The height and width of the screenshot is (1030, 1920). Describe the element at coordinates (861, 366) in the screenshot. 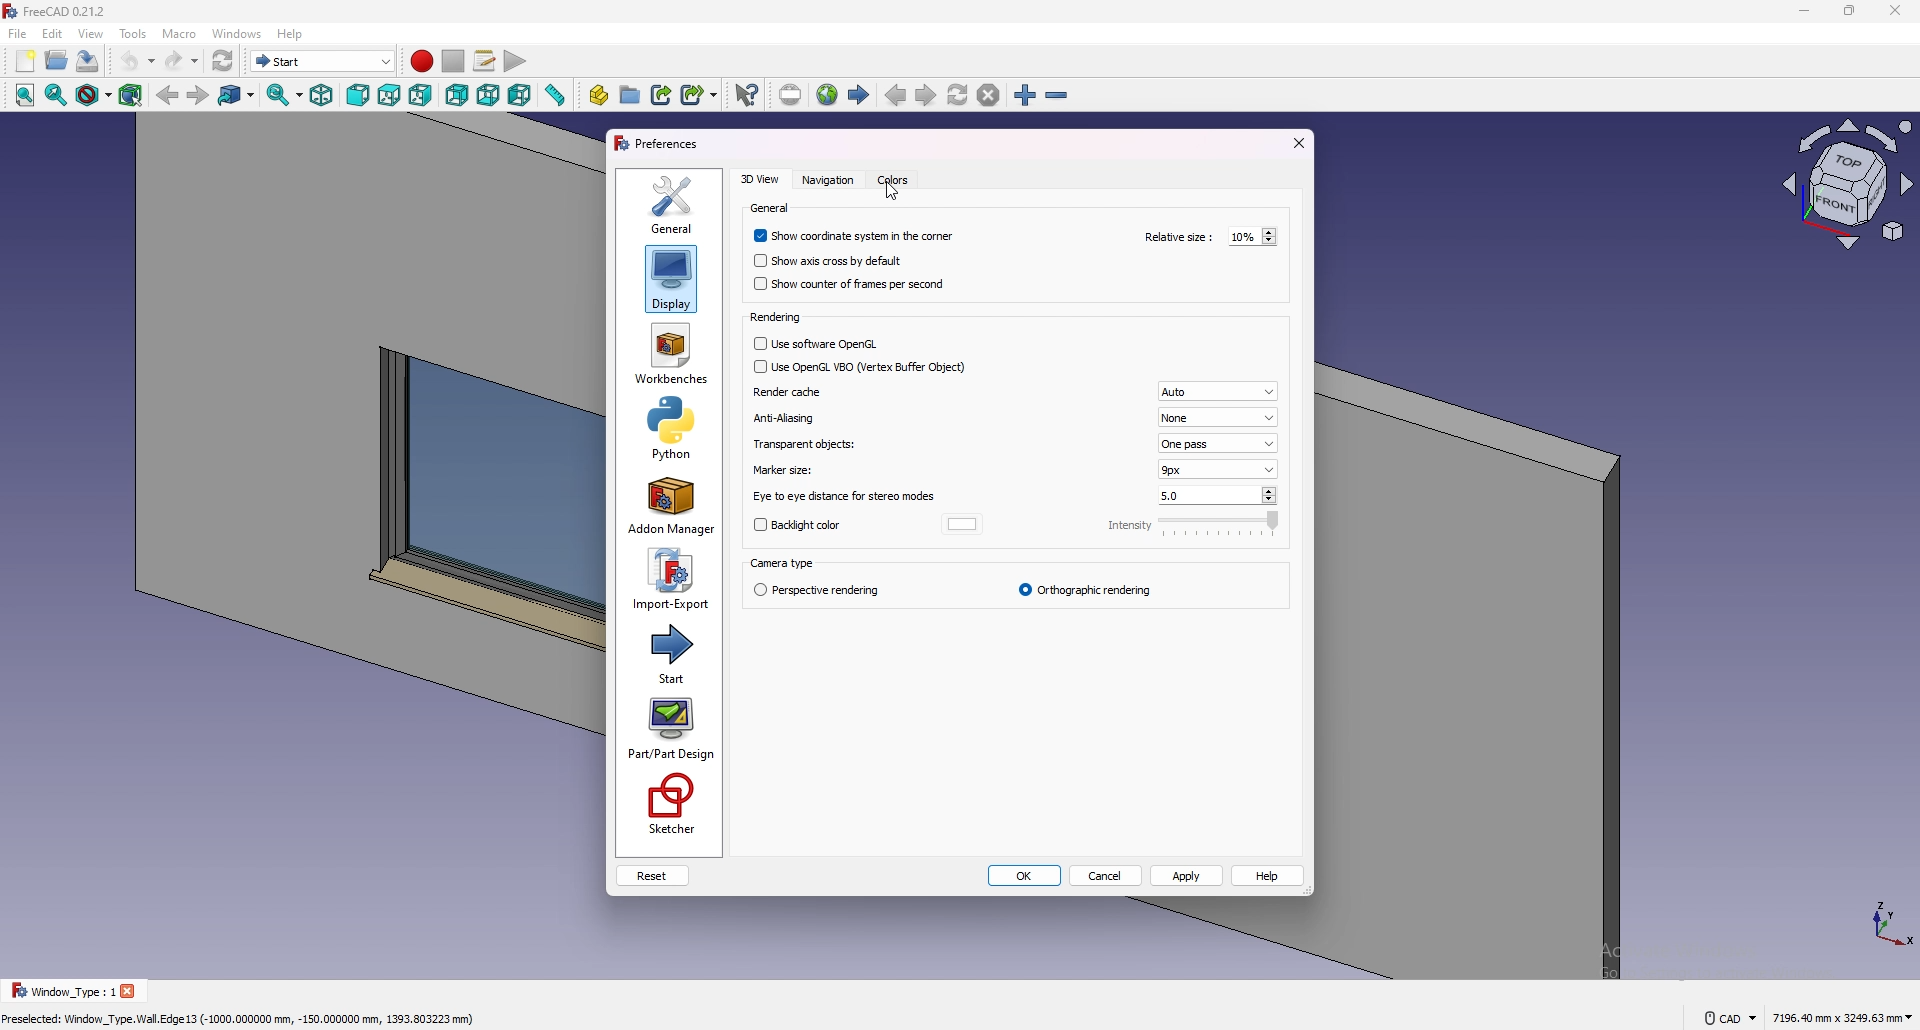

I see `use openGL VBO (Vertex Buffer Object)` at that location.